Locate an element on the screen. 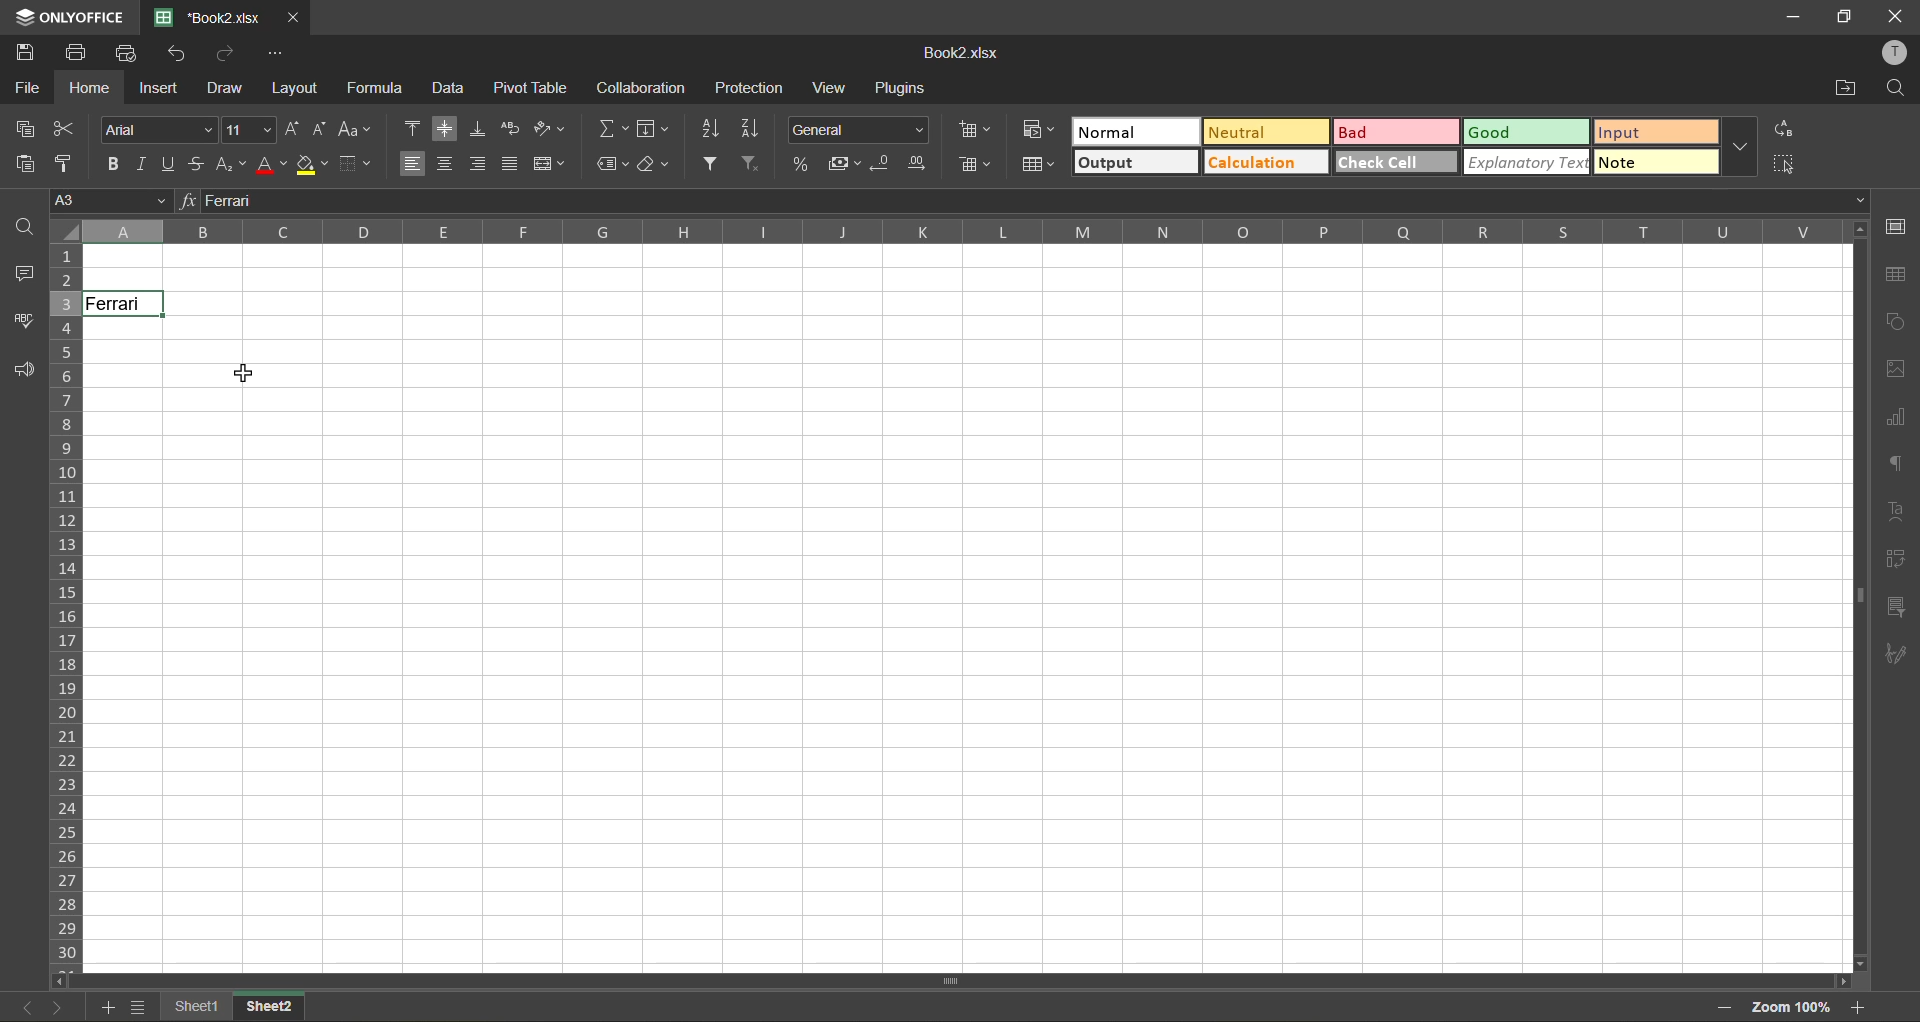  font color is located at coordinates (271, 163).